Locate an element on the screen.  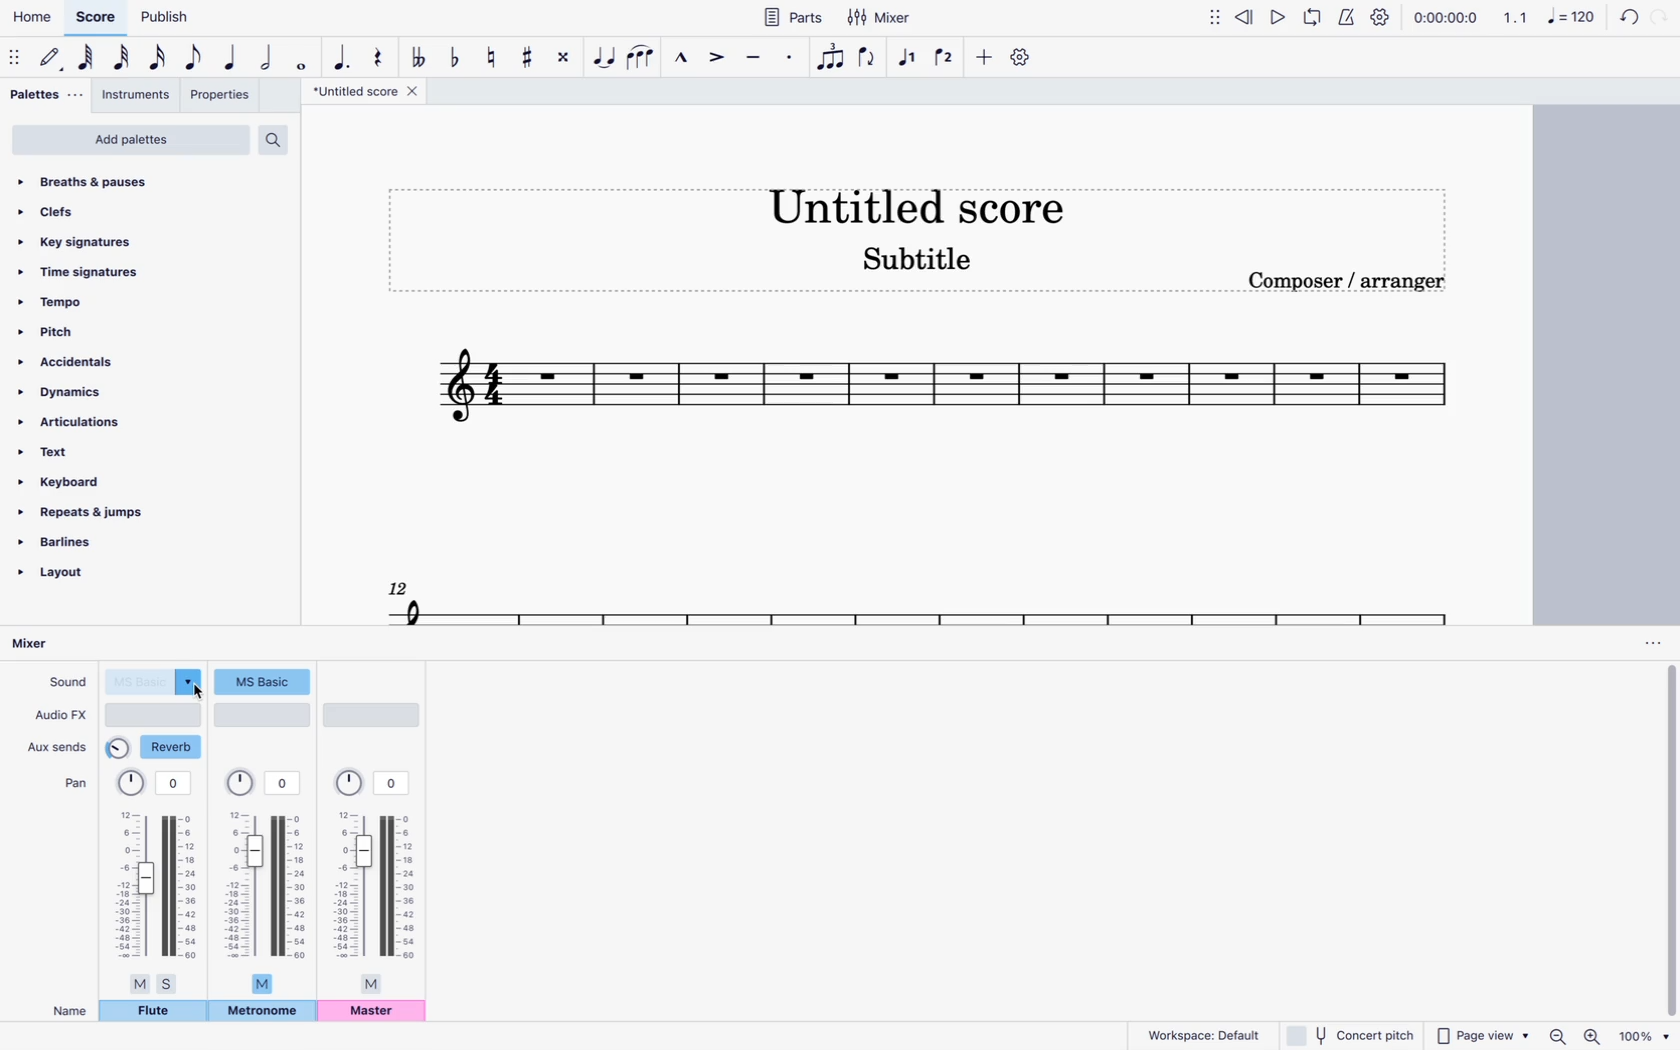
32nd note is located at coordinates (124, 58).